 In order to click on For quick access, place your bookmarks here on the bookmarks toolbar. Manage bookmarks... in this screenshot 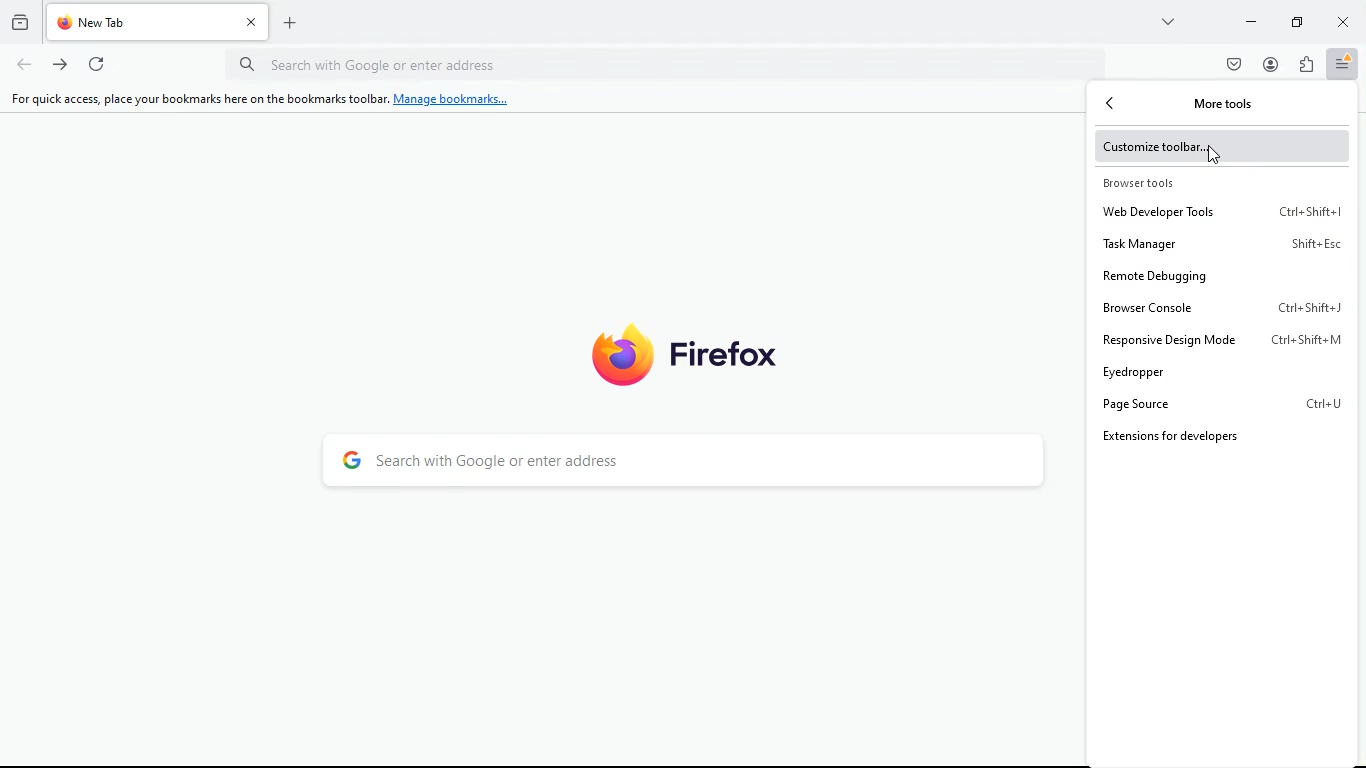, I will do `click(261, 101)`.